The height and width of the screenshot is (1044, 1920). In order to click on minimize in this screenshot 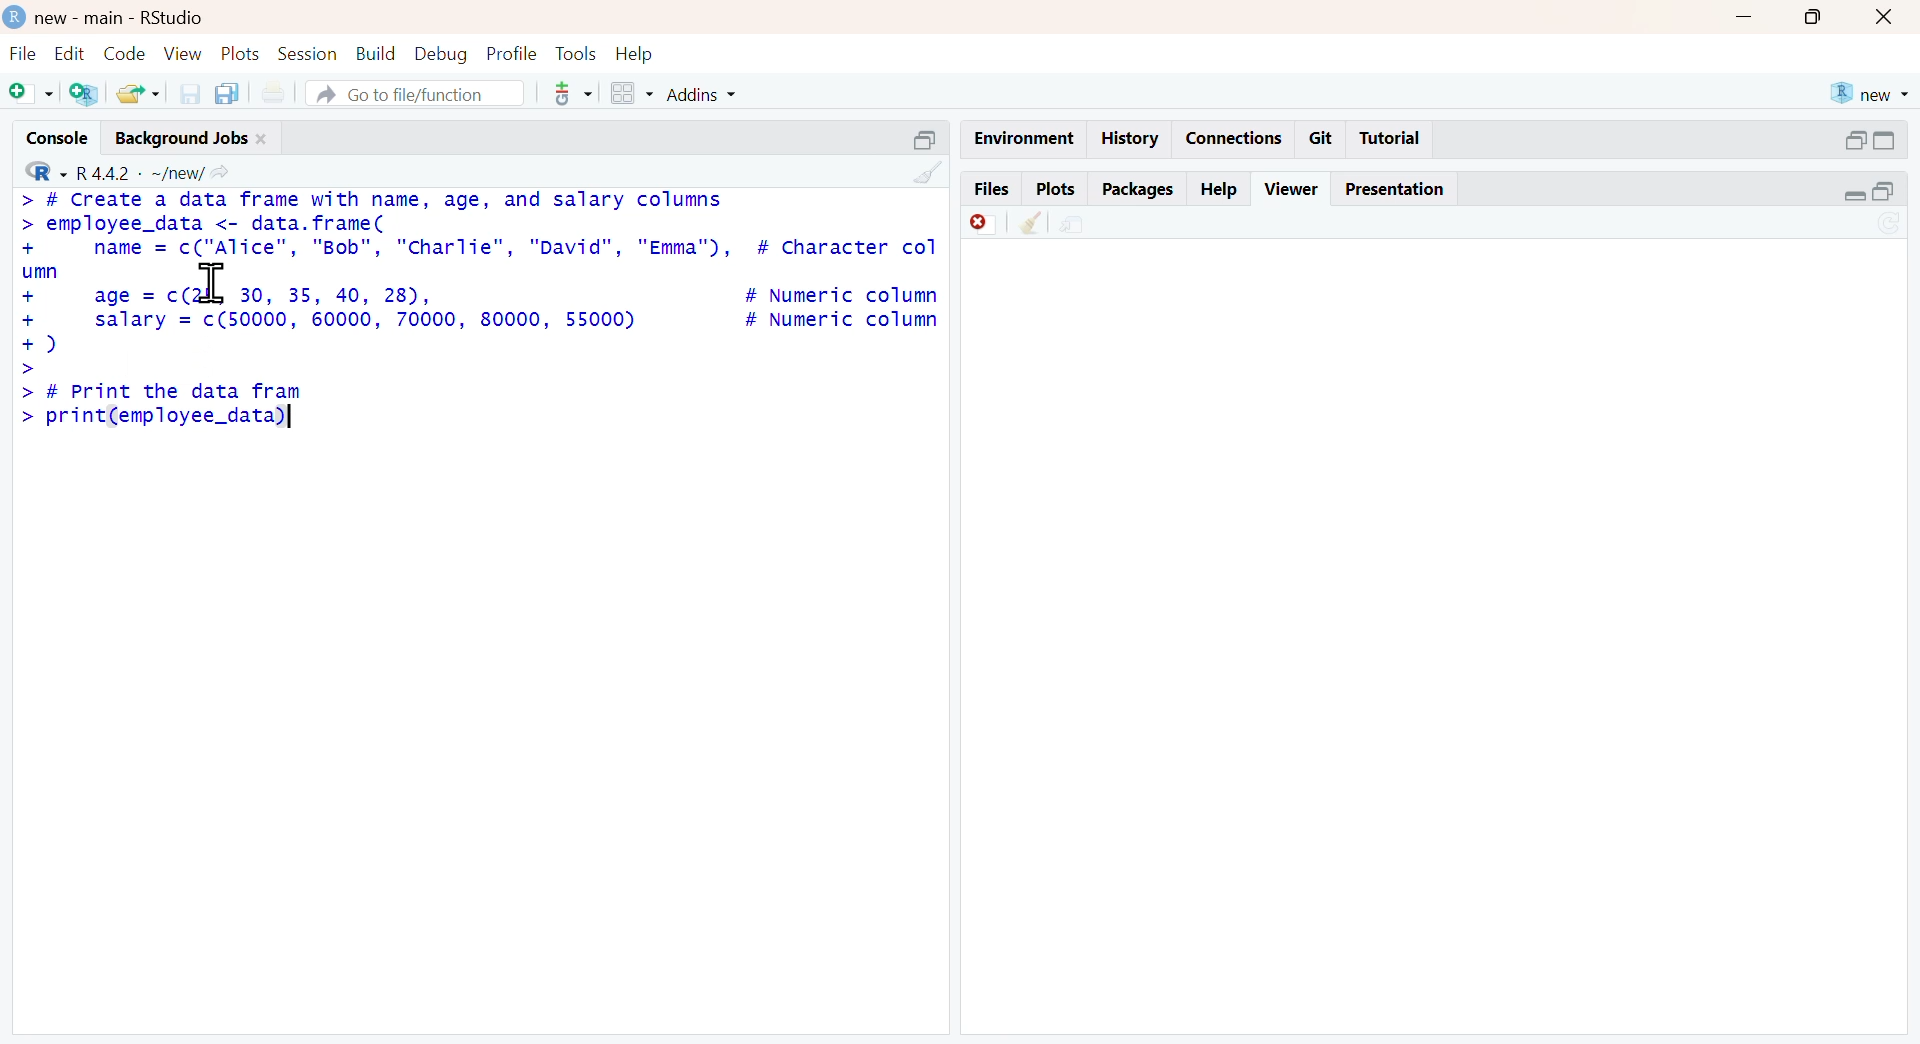, I will do `click(1755, 20)`.